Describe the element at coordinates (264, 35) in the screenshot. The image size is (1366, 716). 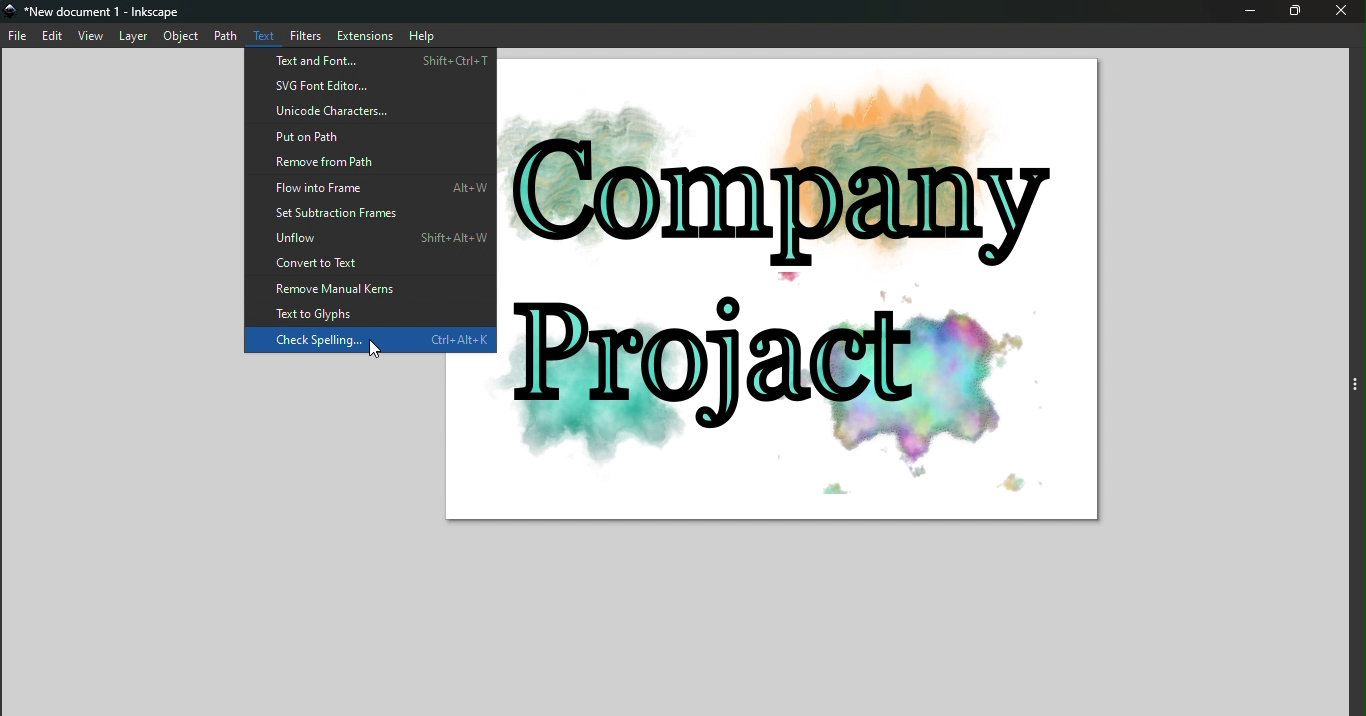
I see `text` at that location.